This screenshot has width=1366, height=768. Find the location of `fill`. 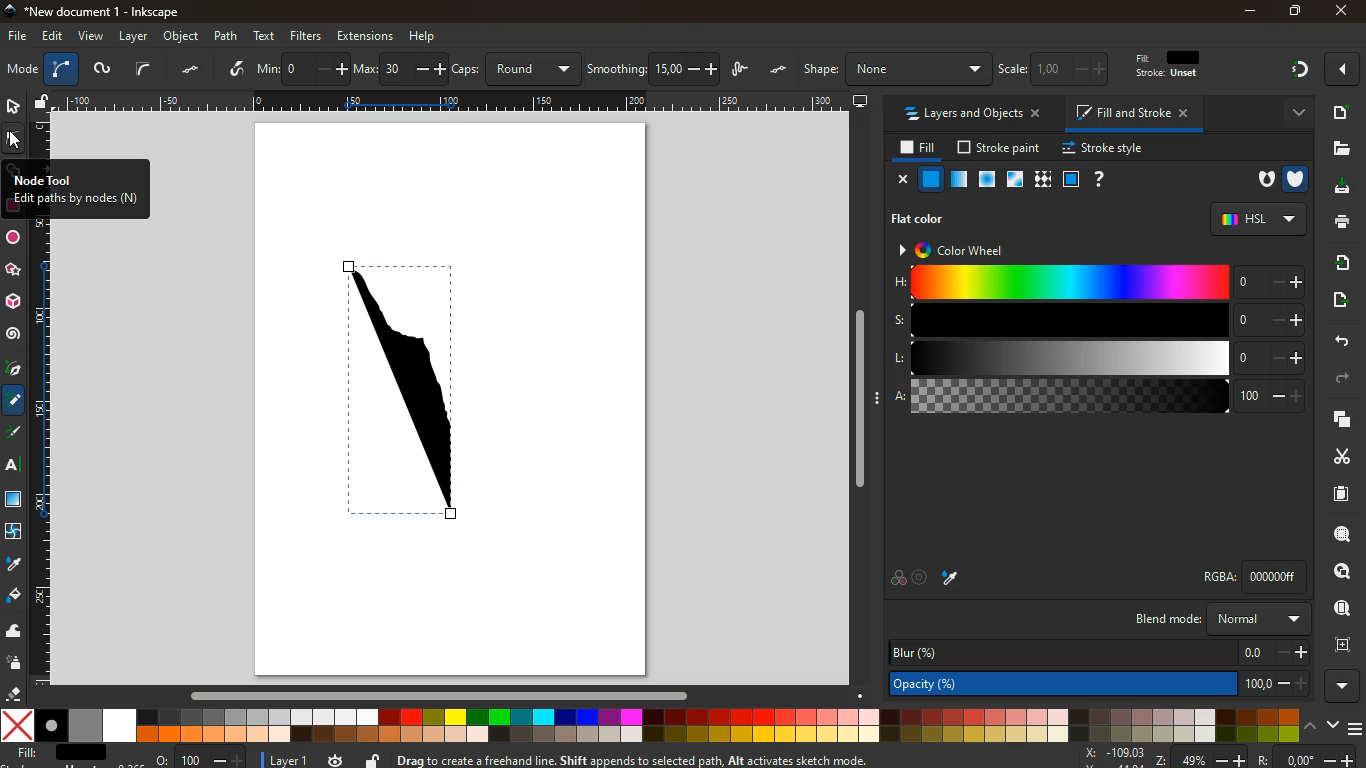

fill is located at coordinates (63, 755).